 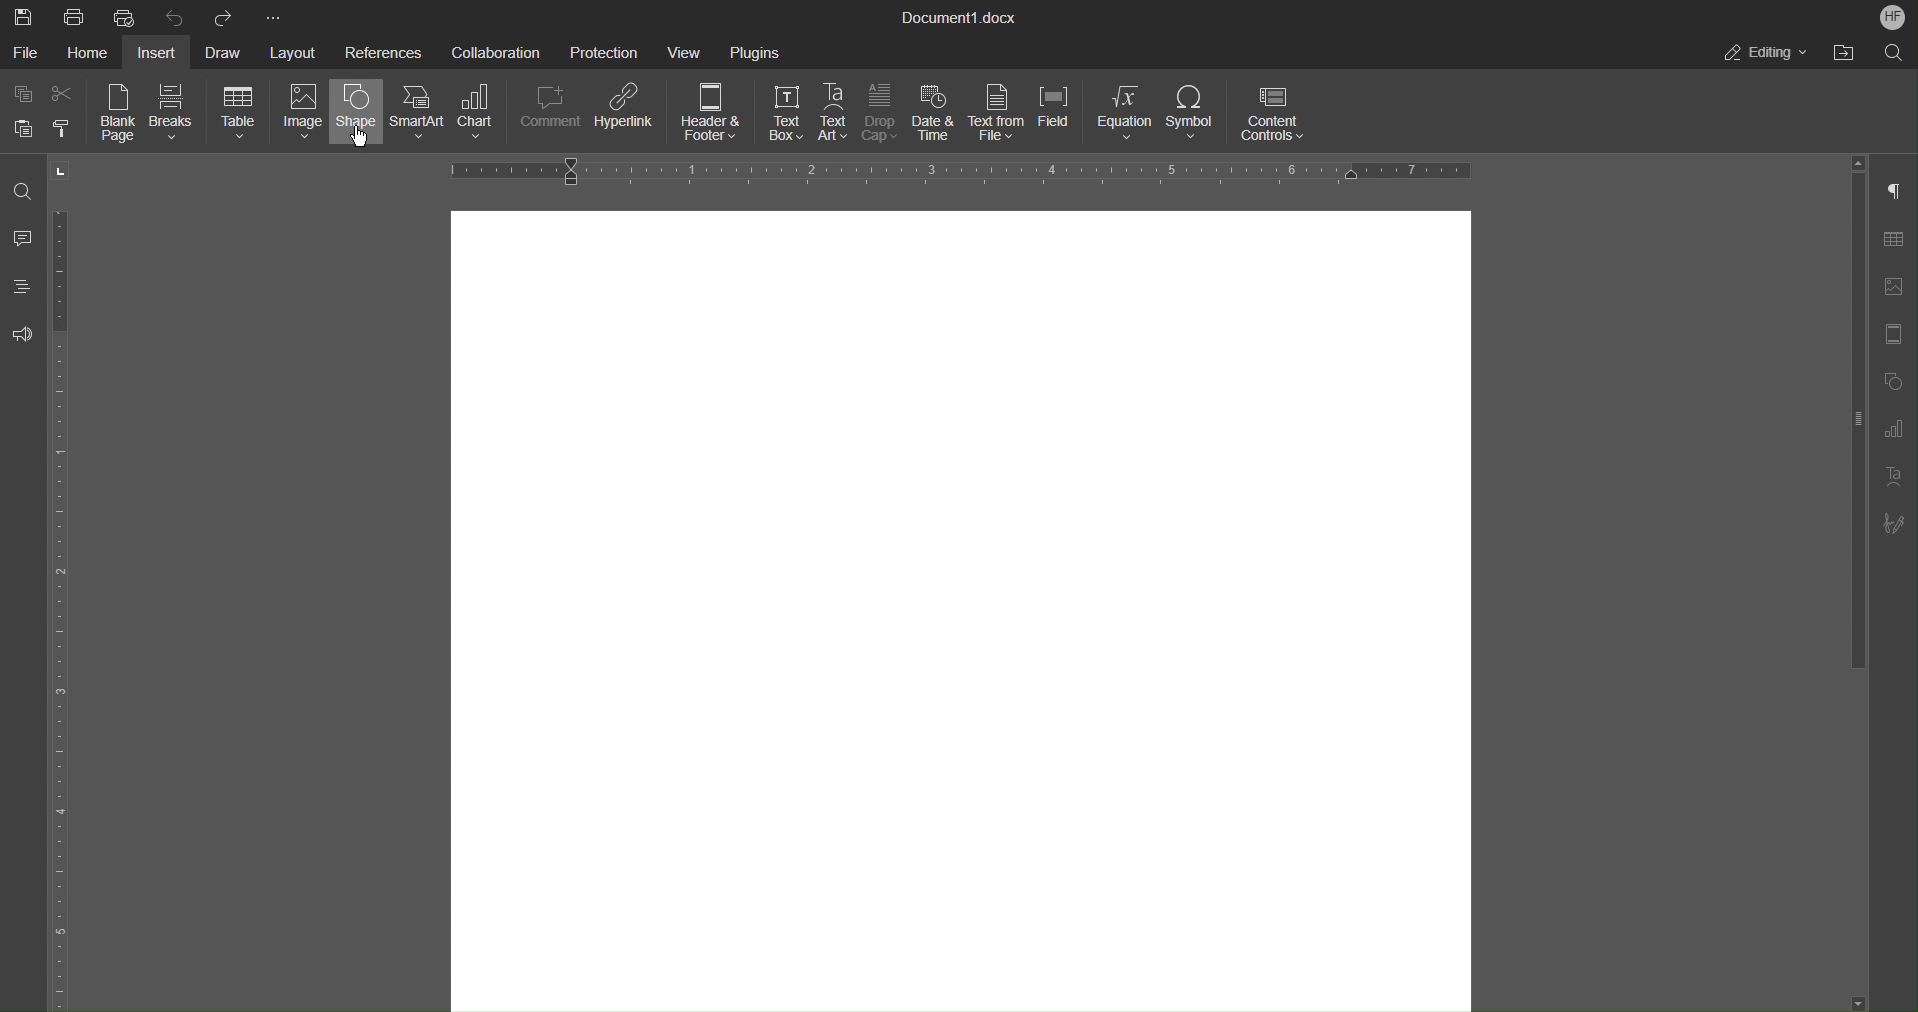 What do you see at coordinates (1859, 161) in the screenshot?
I see `Scroll up` at bounding box center [1859, 161].